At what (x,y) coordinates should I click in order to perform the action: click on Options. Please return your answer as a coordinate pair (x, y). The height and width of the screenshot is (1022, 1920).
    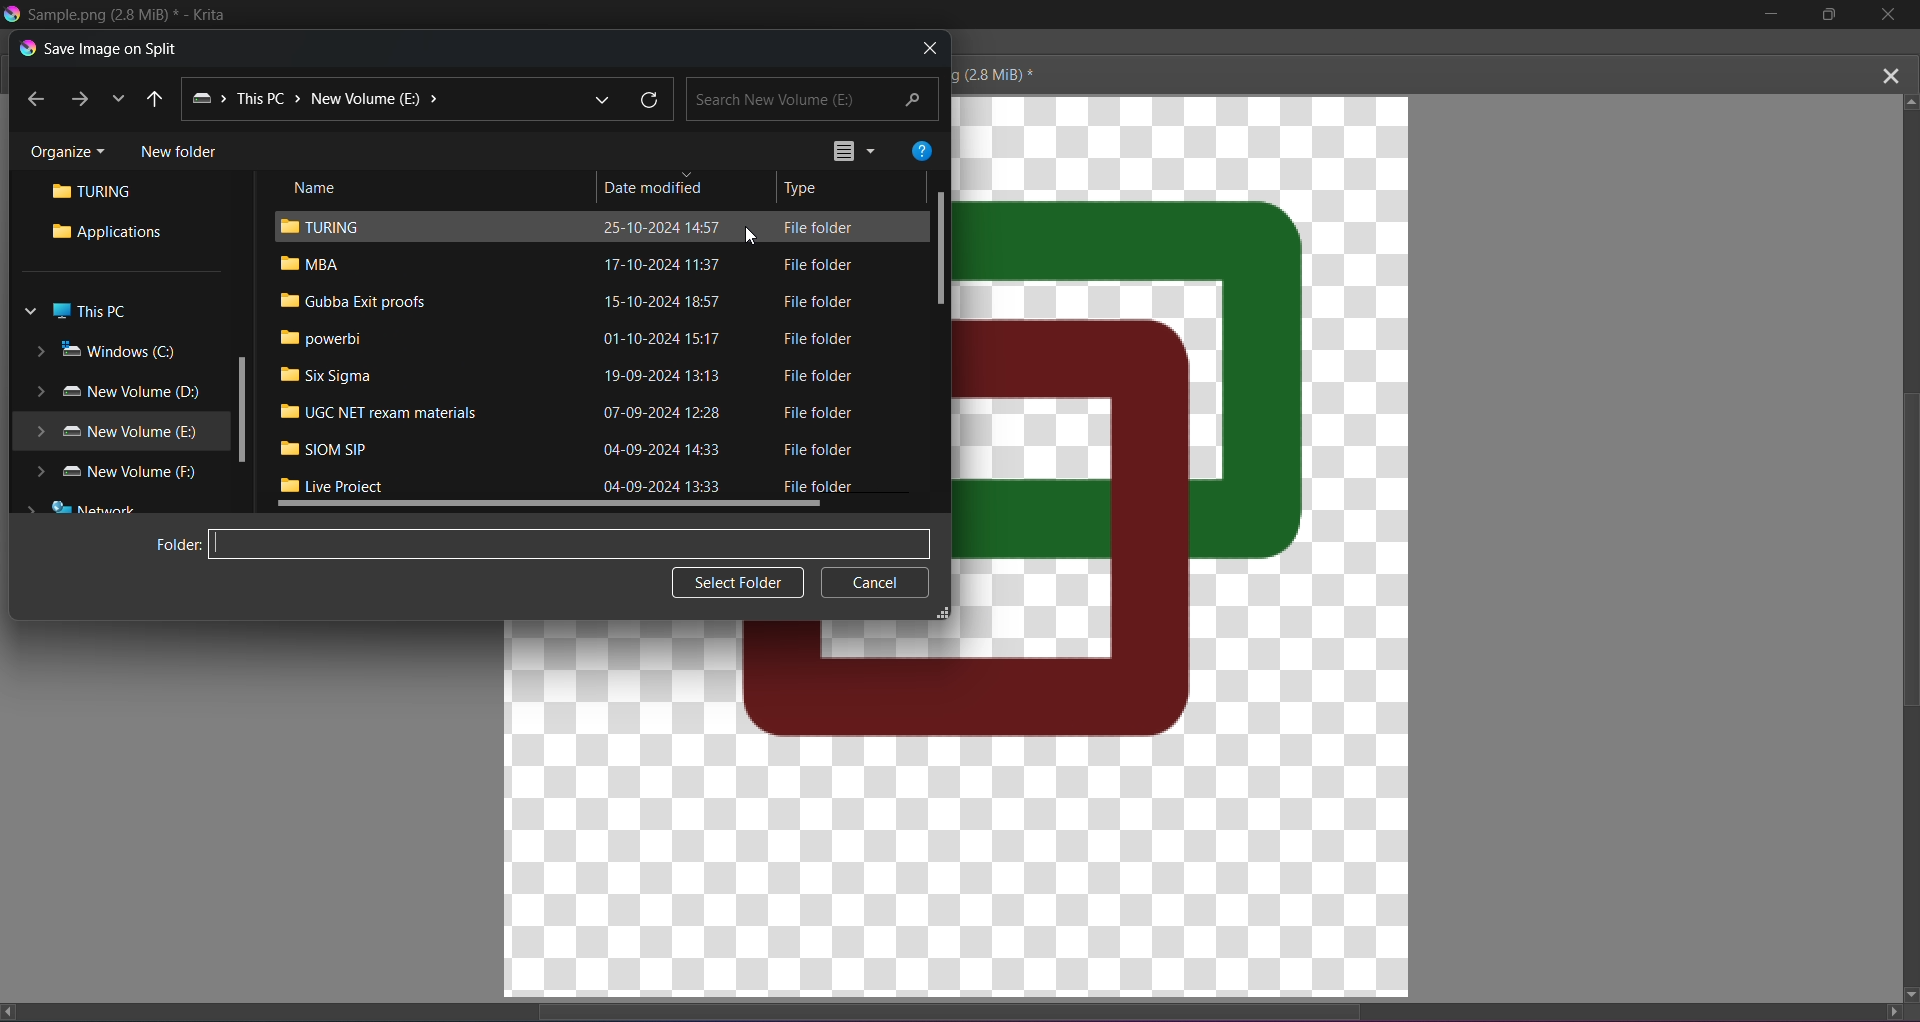
    Looking at the image, I should click on (853, 151).